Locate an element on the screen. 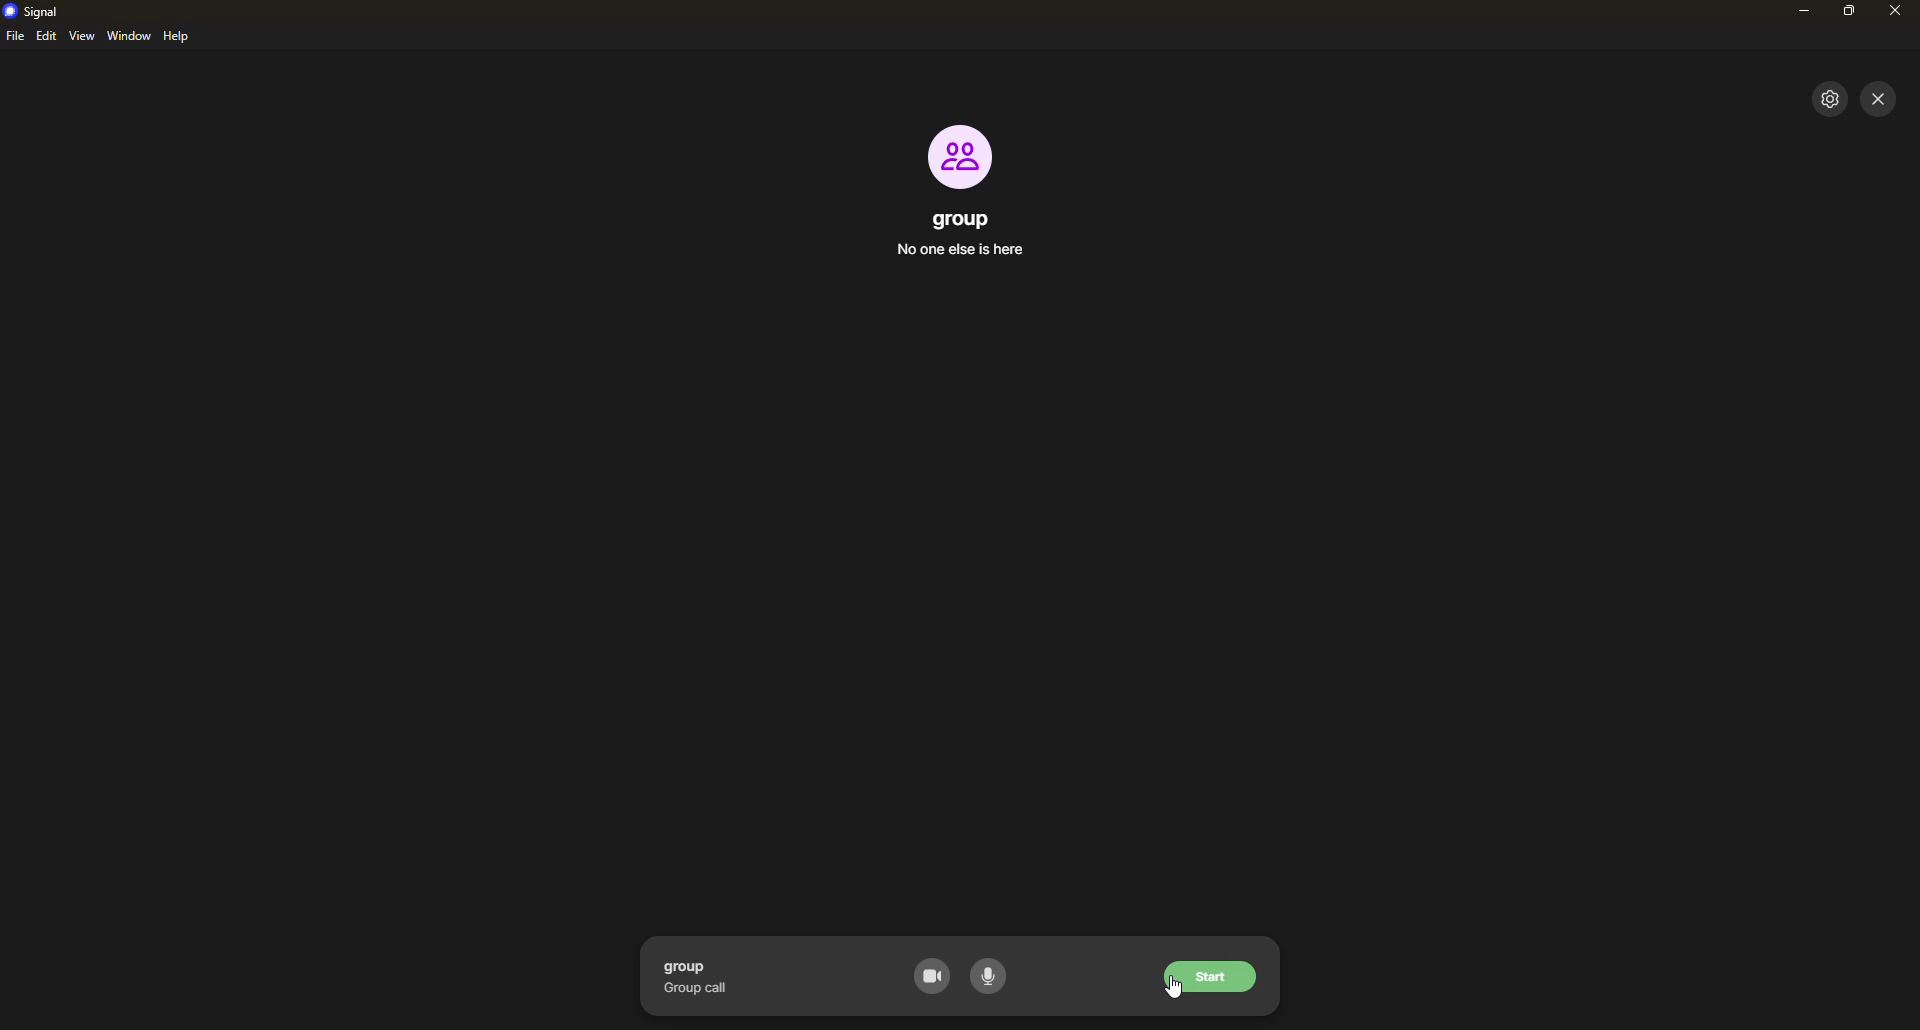  cursor is located at coordinates (1171, 992).